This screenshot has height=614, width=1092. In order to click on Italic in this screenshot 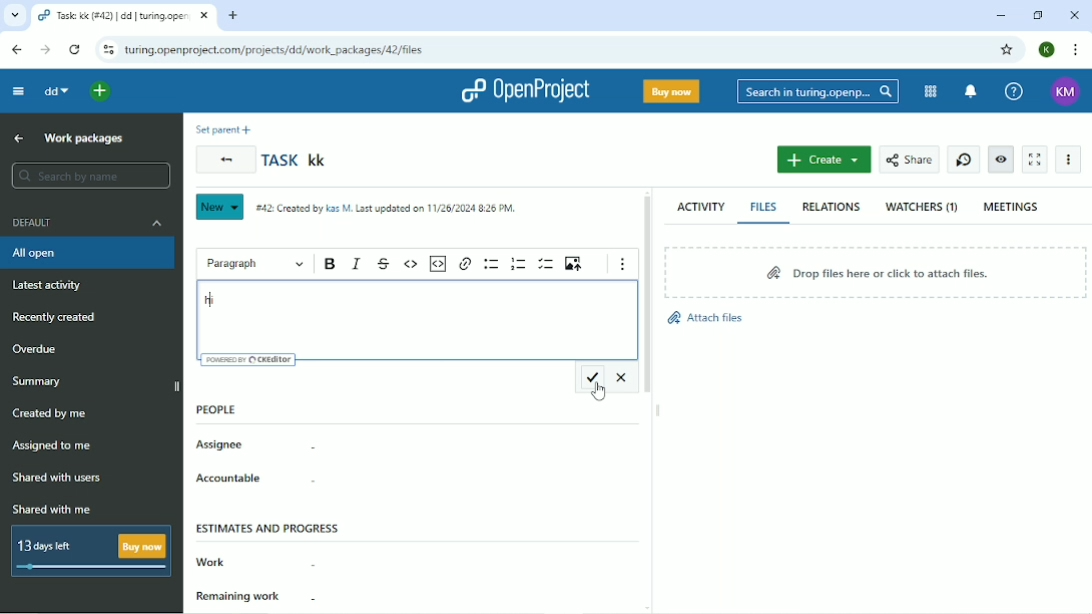, I will do `click(357, 264)`.